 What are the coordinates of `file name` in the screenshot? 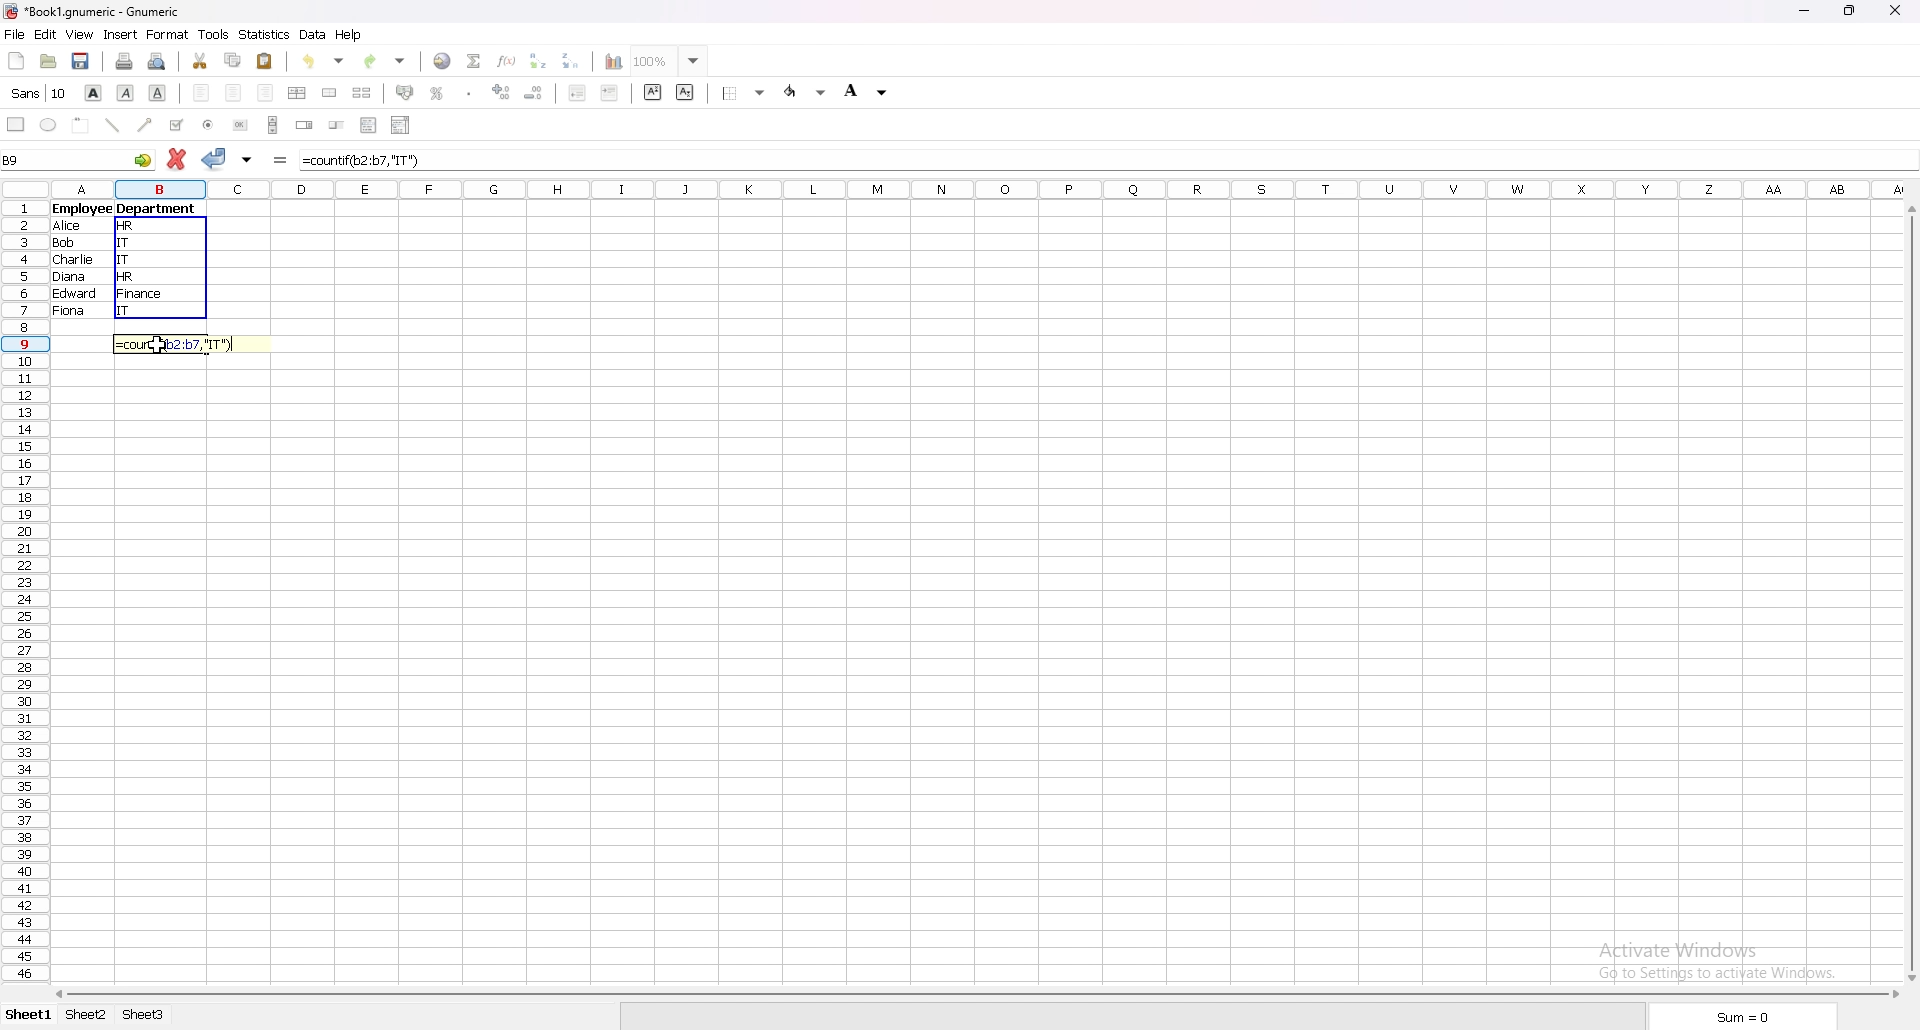 It's located at (94, 12).